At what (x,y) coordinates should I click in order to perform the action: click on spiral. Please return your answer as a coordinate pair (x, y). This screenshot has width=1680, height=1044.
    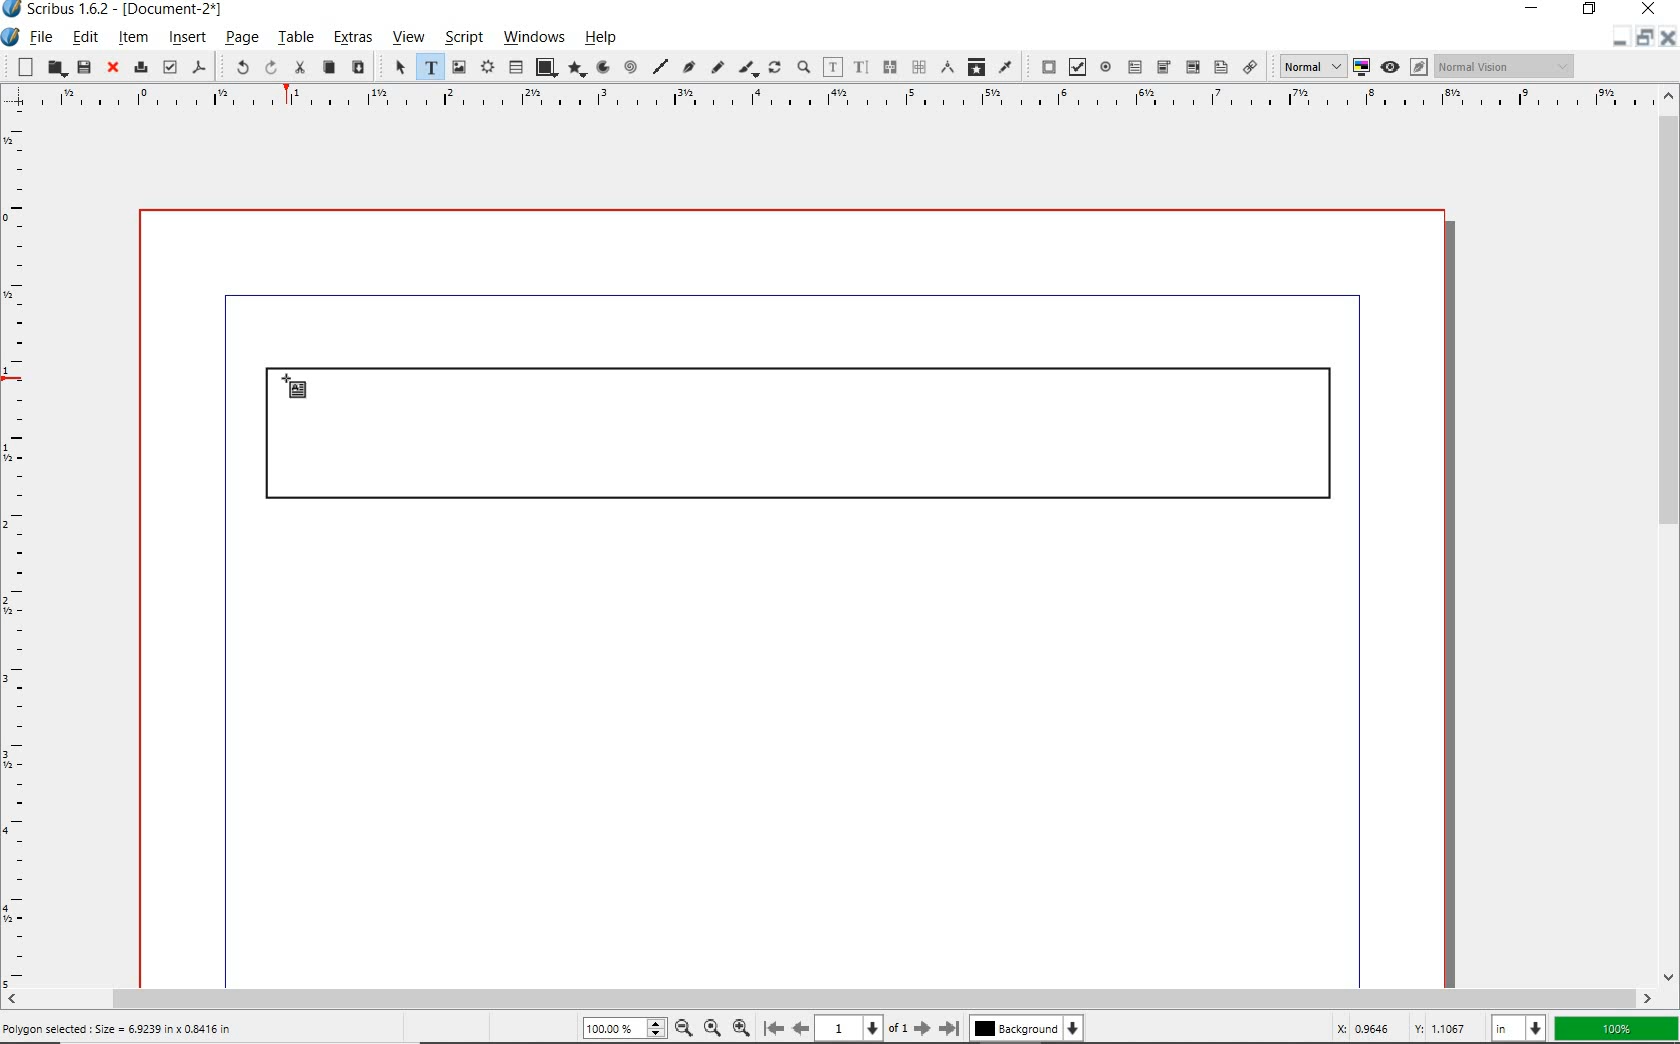
    Looking at the image, I should click on (633, 67).